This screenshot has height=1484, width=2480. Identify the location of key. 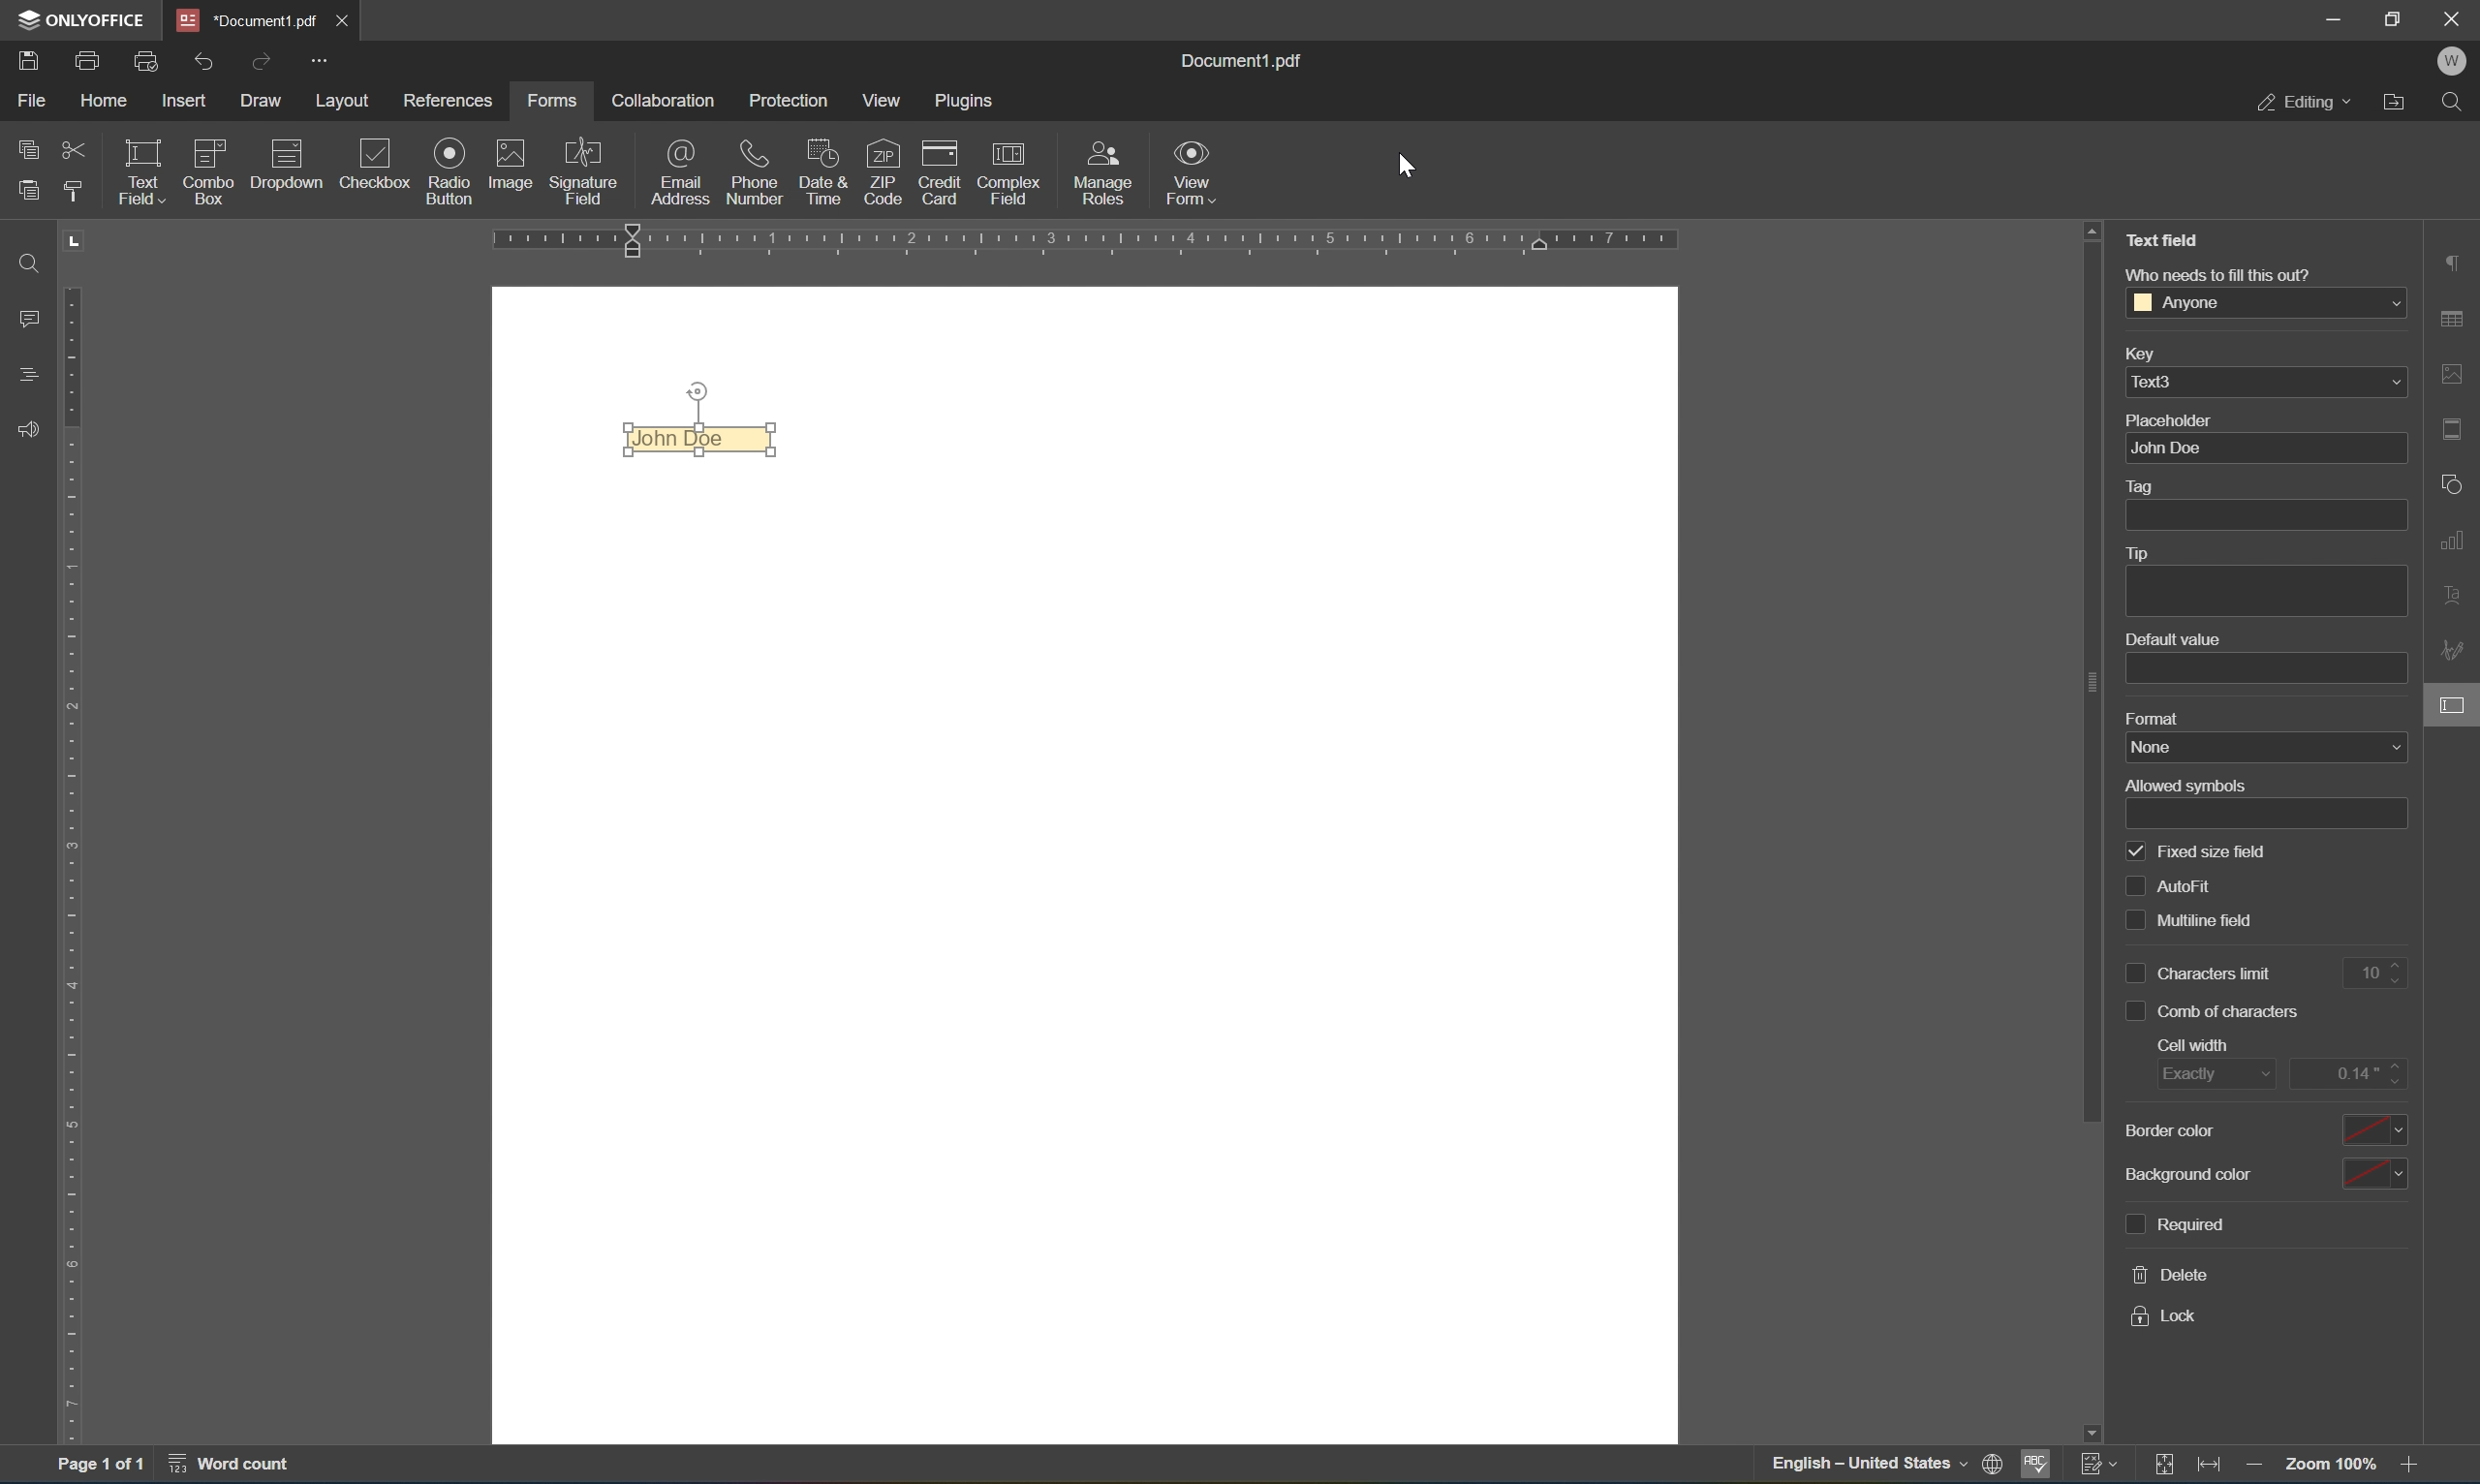
(2153, 354).